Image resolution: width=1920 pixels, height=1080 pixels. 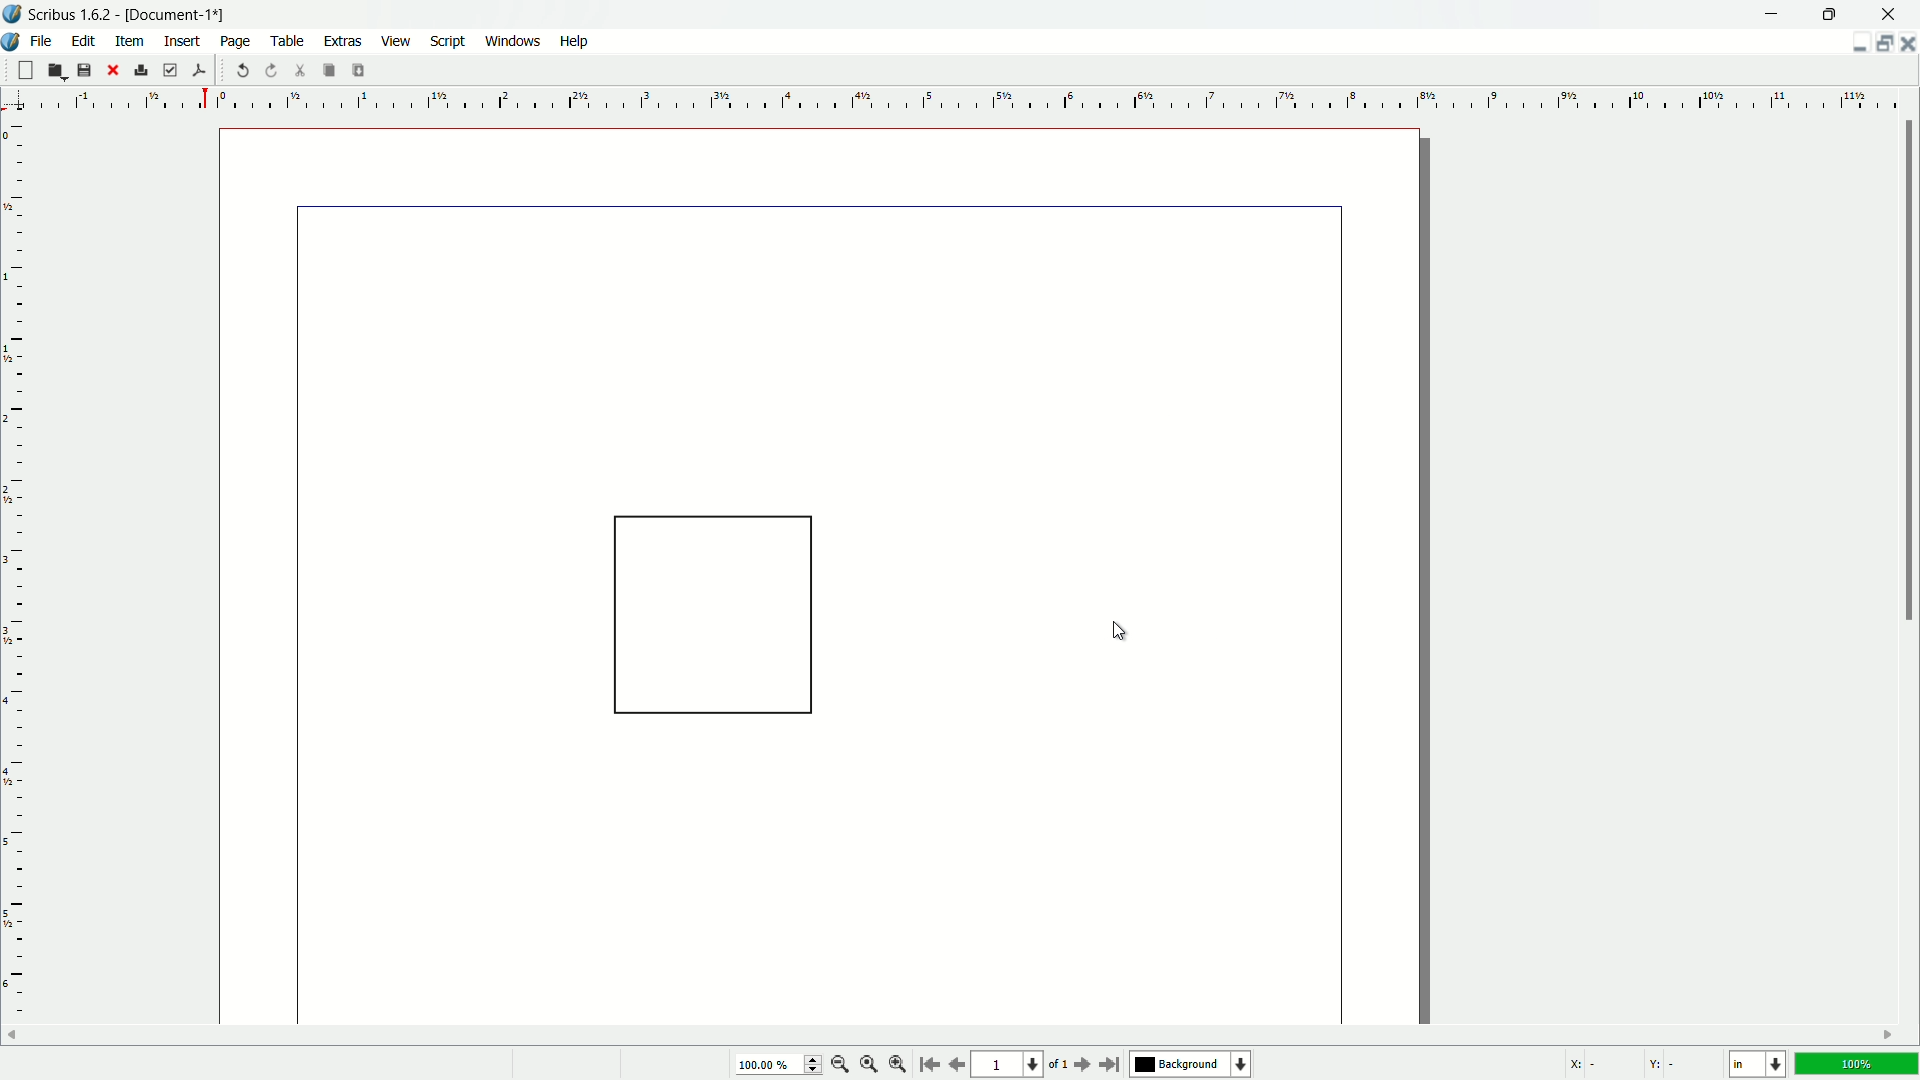 What do you see at coordinates (1827, 15) in the screenshot?
I see `maximize` at bounding box center [1827, 15].